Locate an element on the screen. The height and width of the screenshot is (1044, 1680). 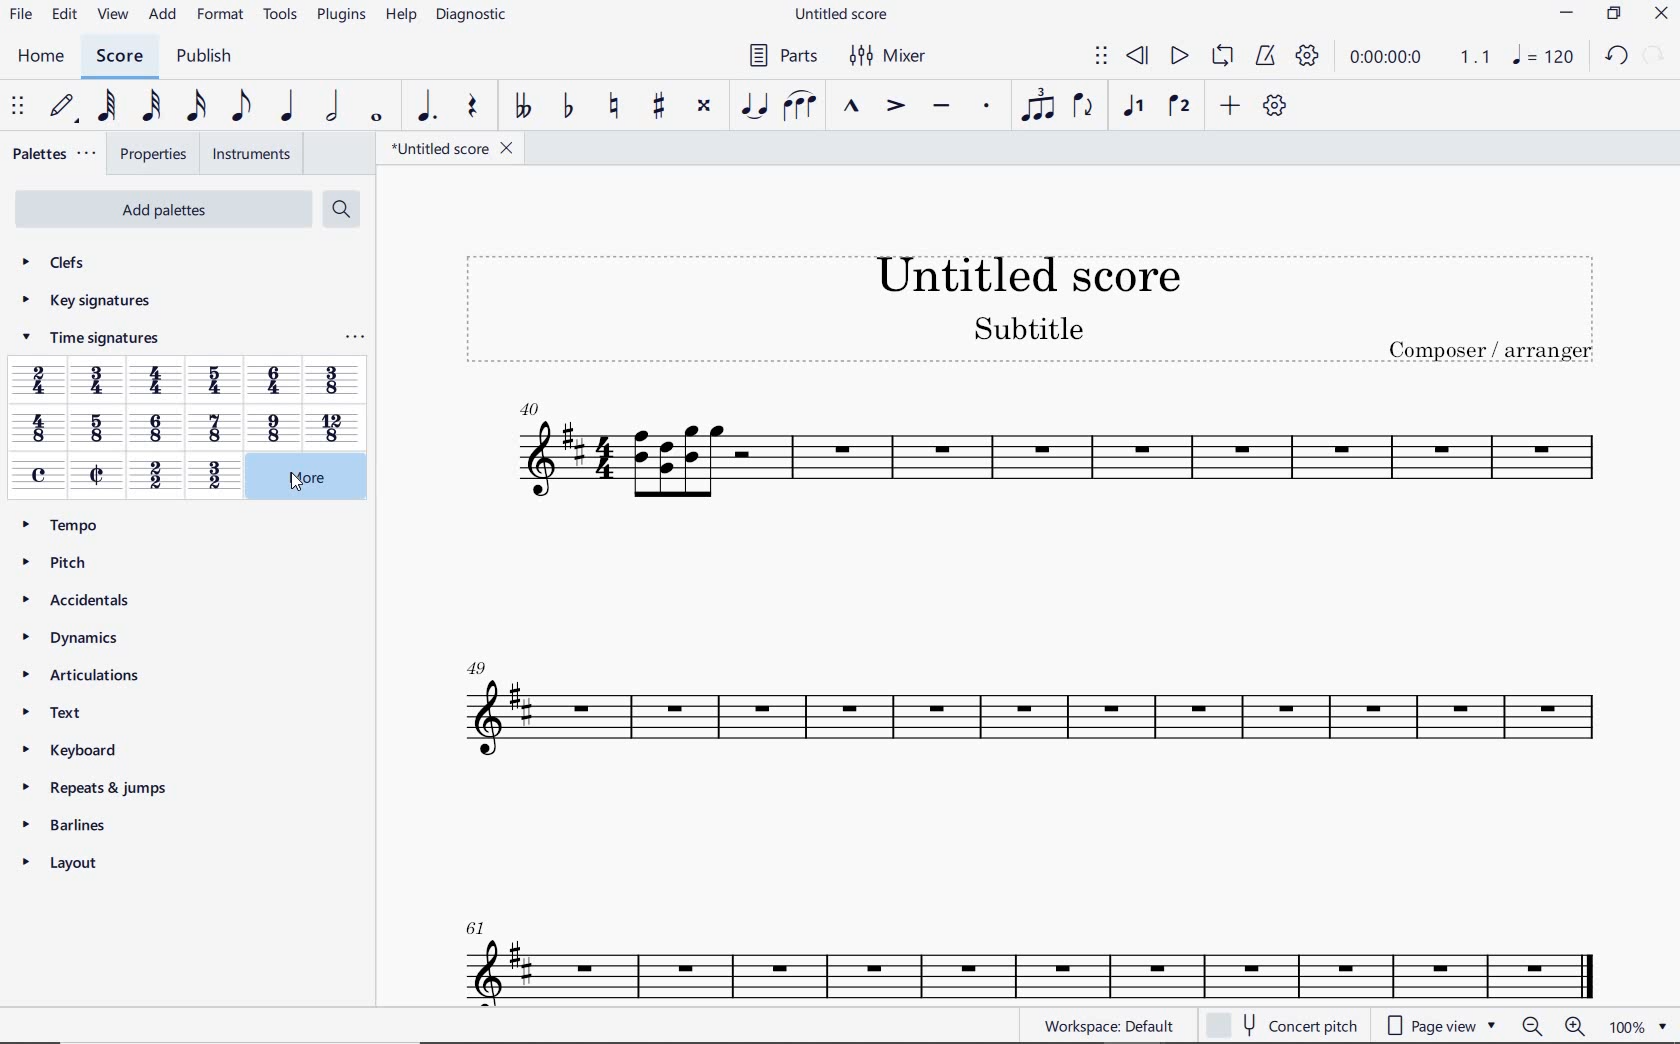
VOICE 2 is located at coordinates (1178, 107).